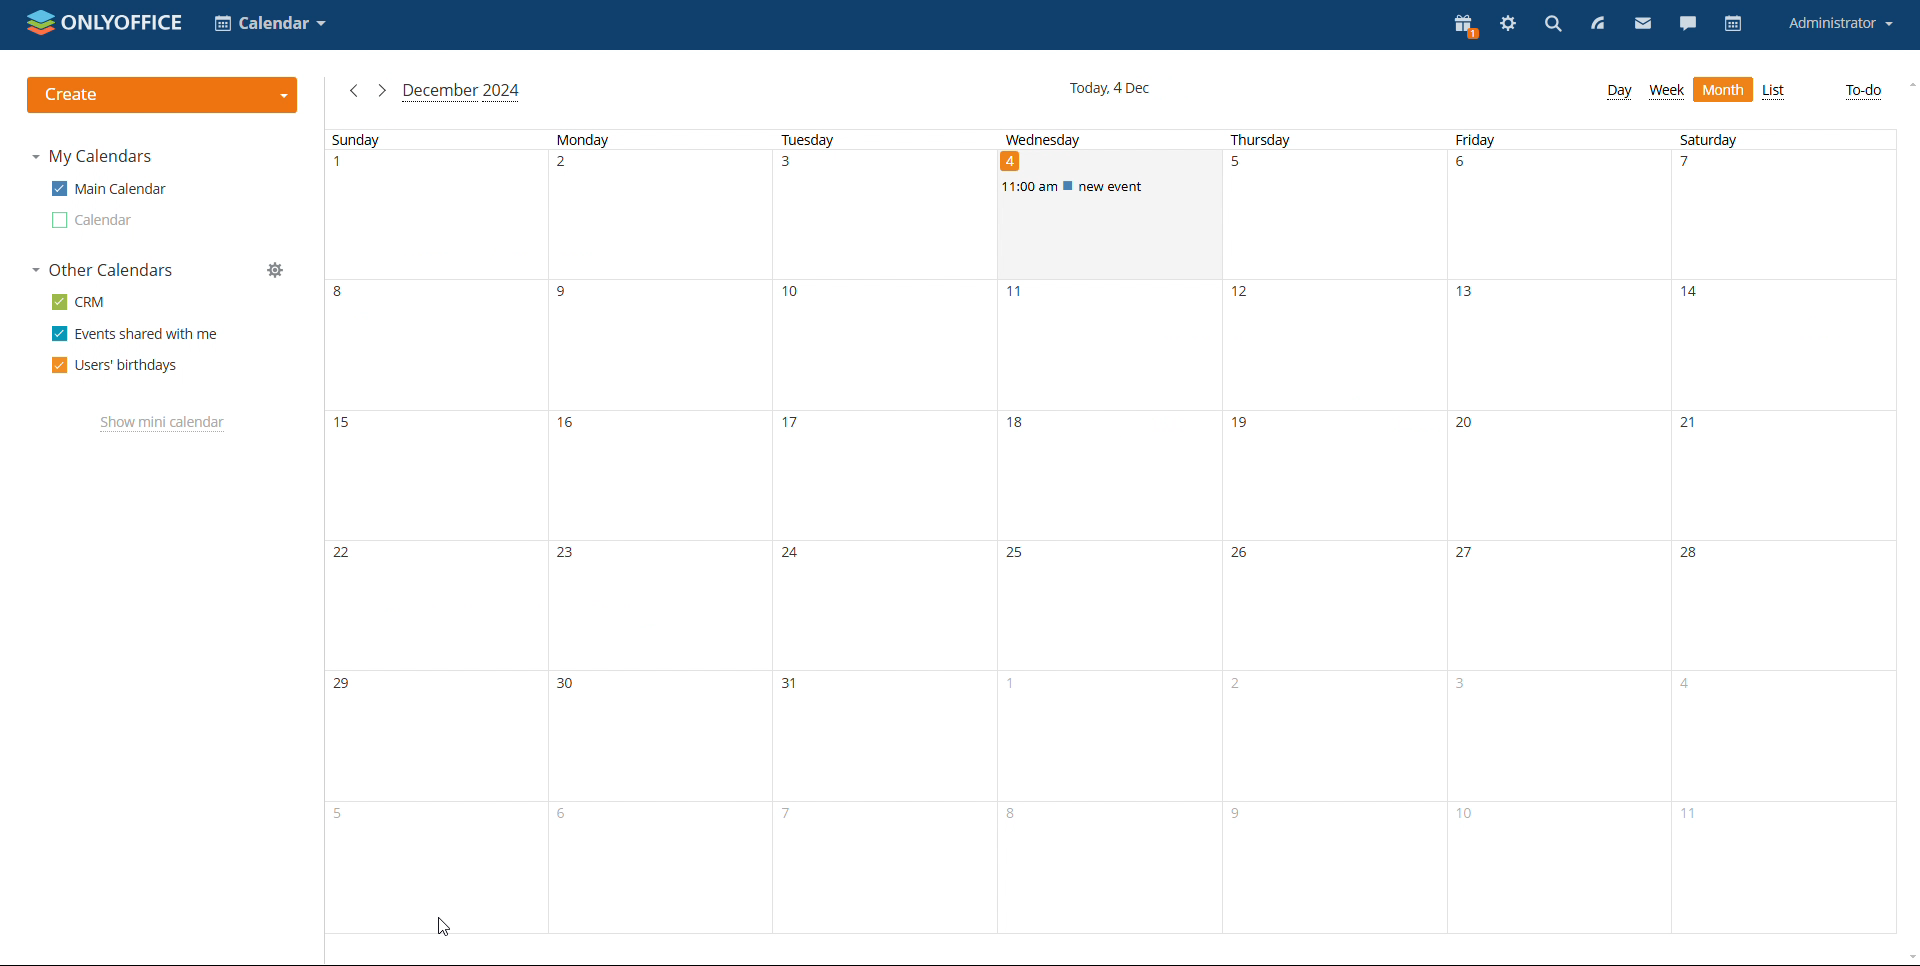  I want to click on feed, so click(1598, 25).